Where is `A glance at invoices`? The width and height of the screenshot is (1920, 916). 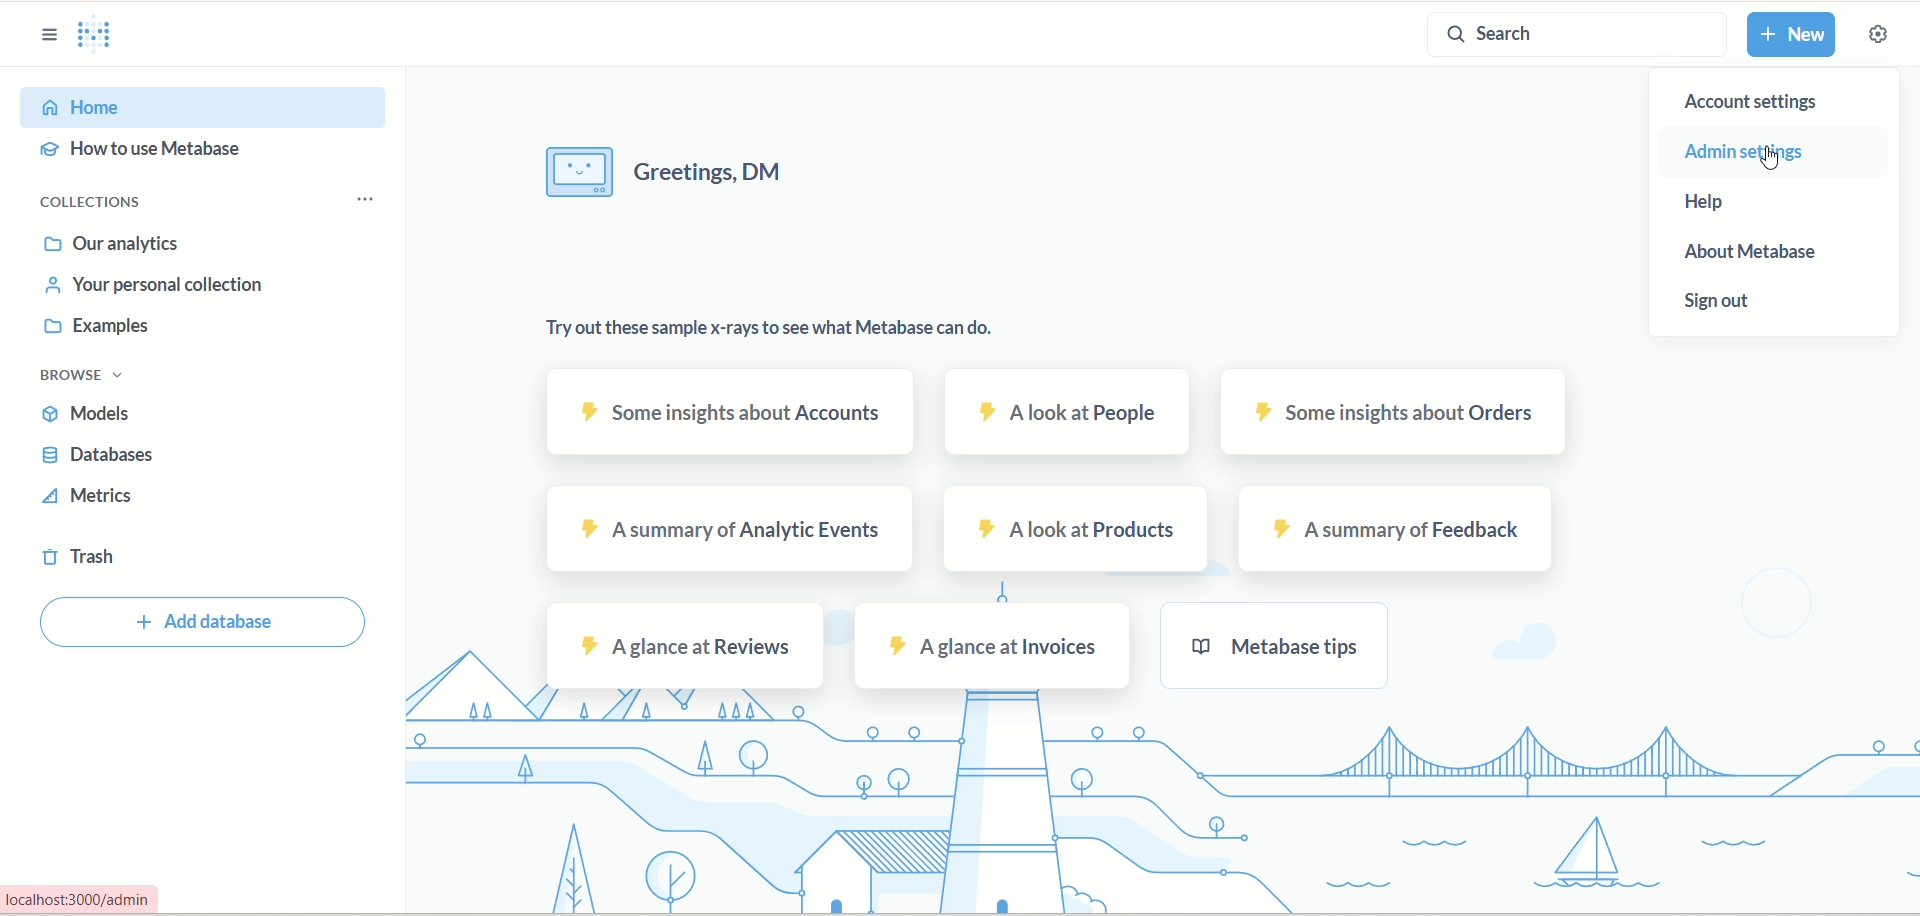
A glance at invoices is located at coordinates (991, 645).